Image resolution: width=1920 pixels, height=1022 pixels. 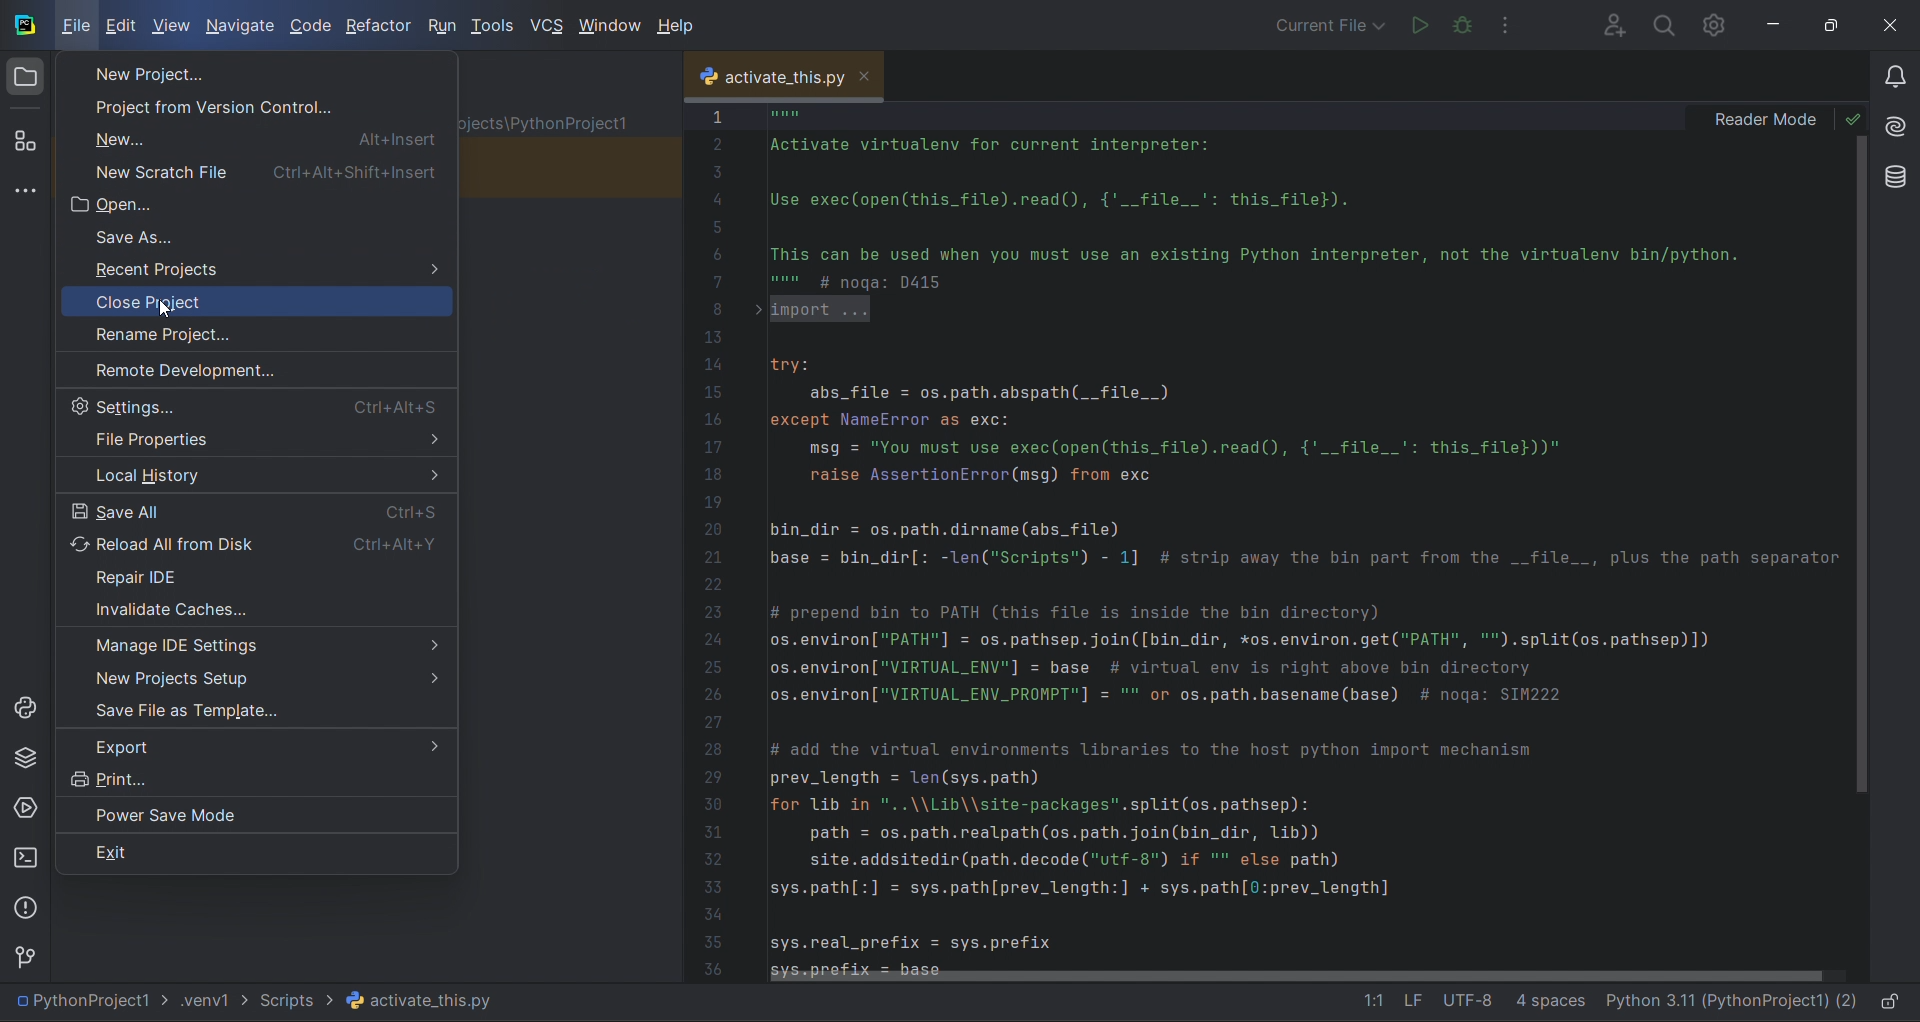 I want to click on save file, so click(x=256, y=709).